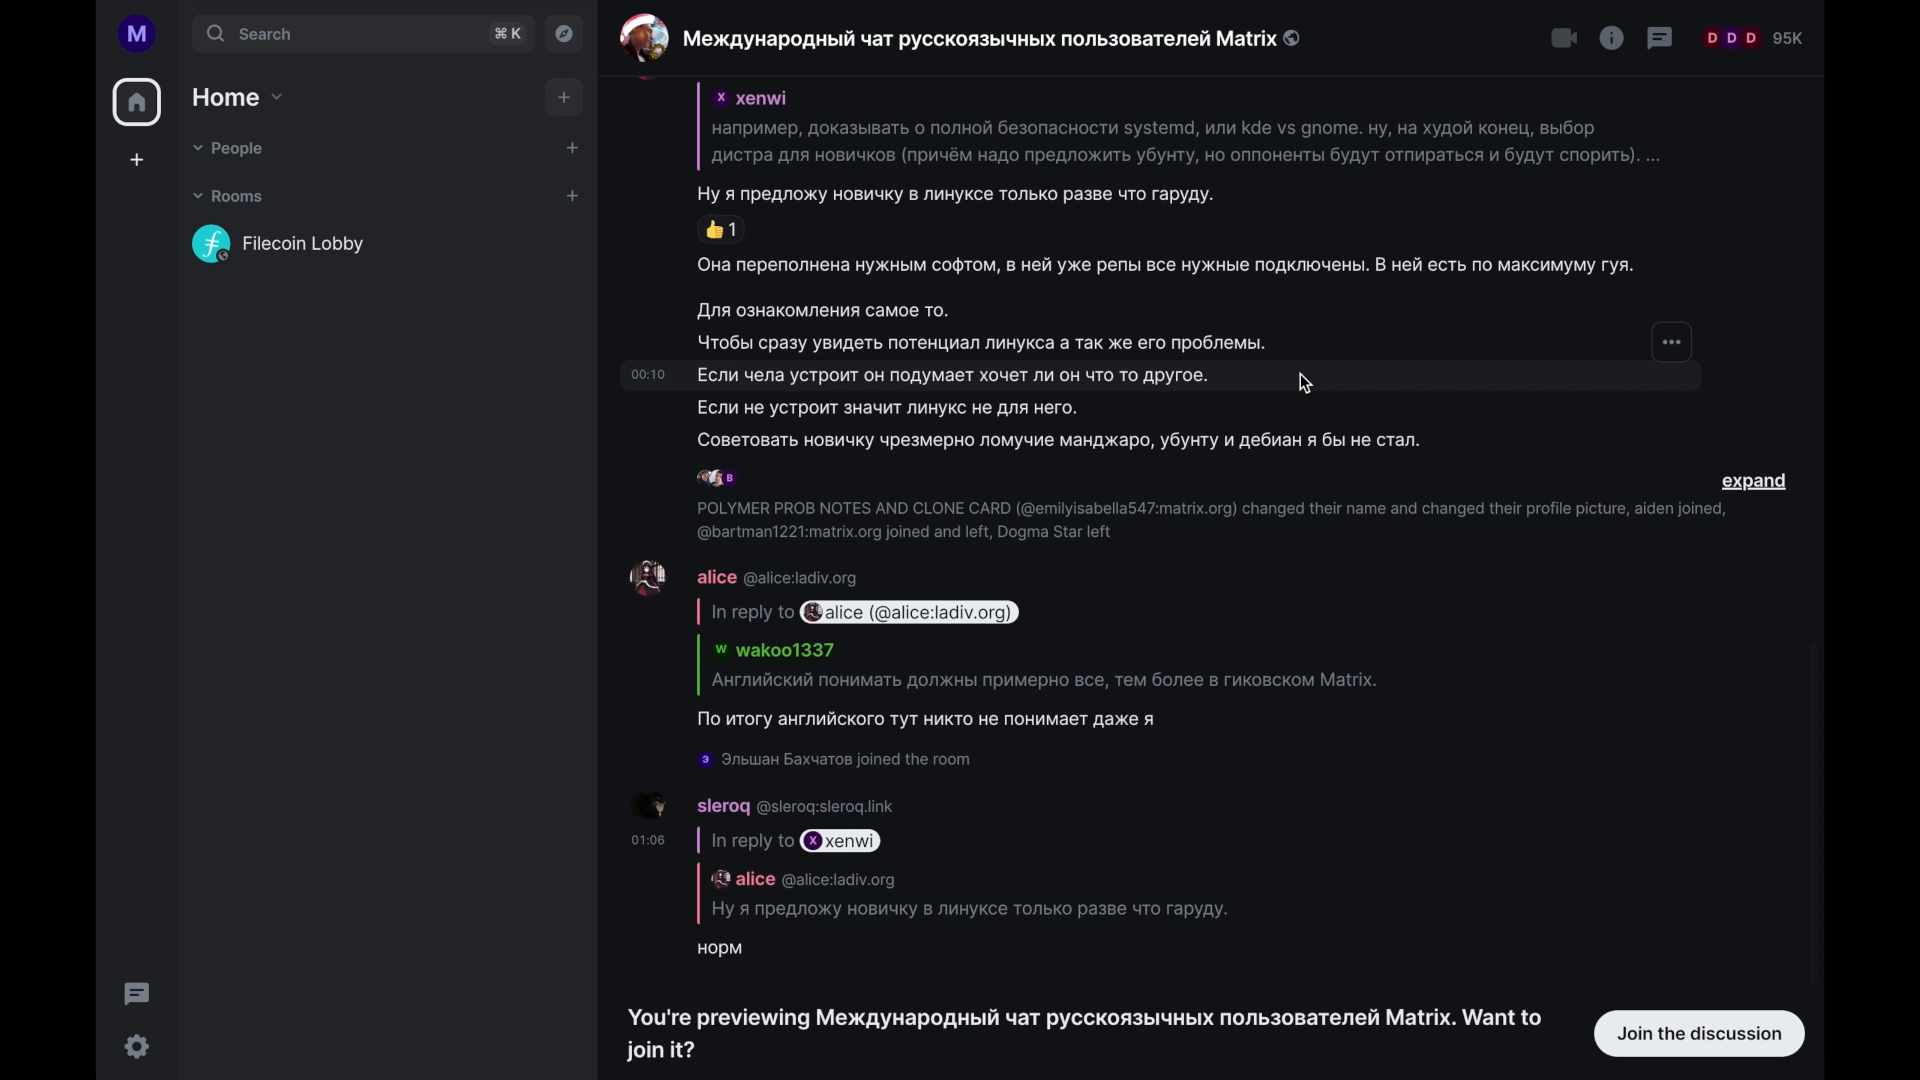 Image resolution: width=1920 pixels, height=1080 pixels. Describe the element at coordinates (658, 808) in the screenshot. I see `sleroq display picture` at that location.